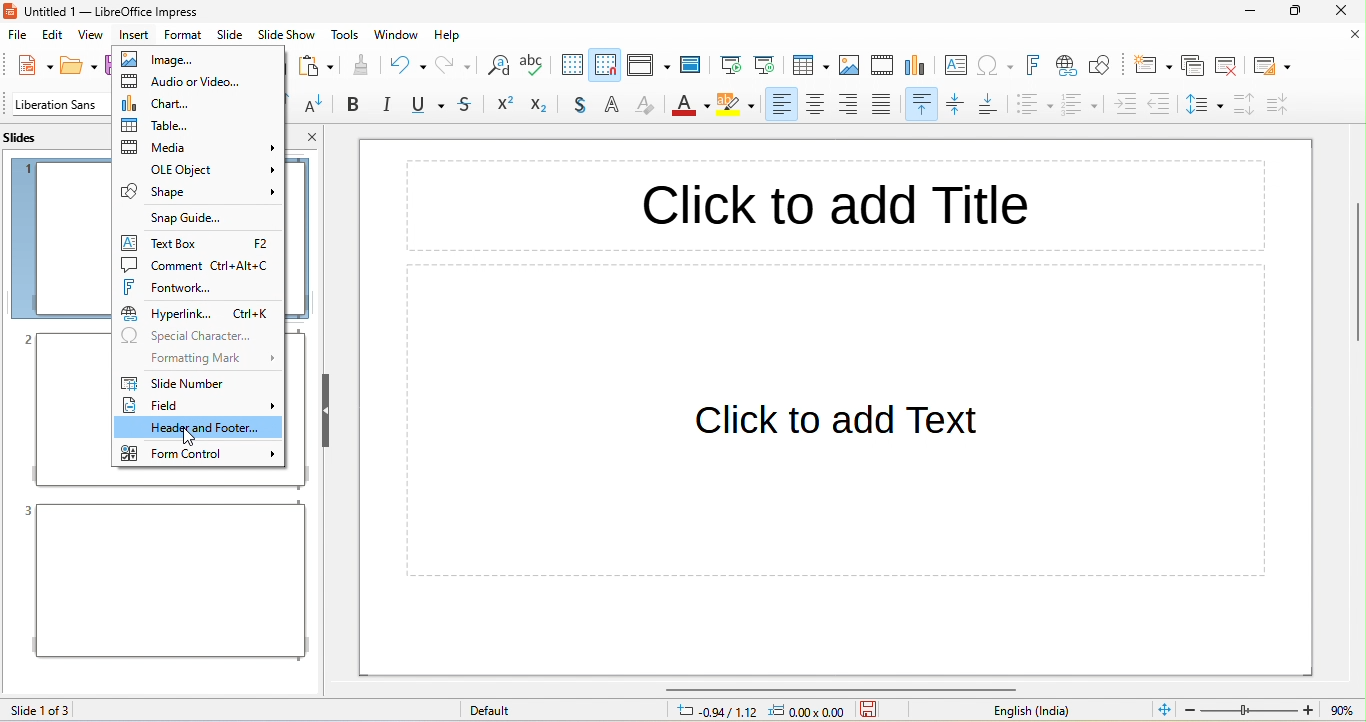  Describe the element at coordinates (173, 58) in the screenshot. I see `image` at that location.